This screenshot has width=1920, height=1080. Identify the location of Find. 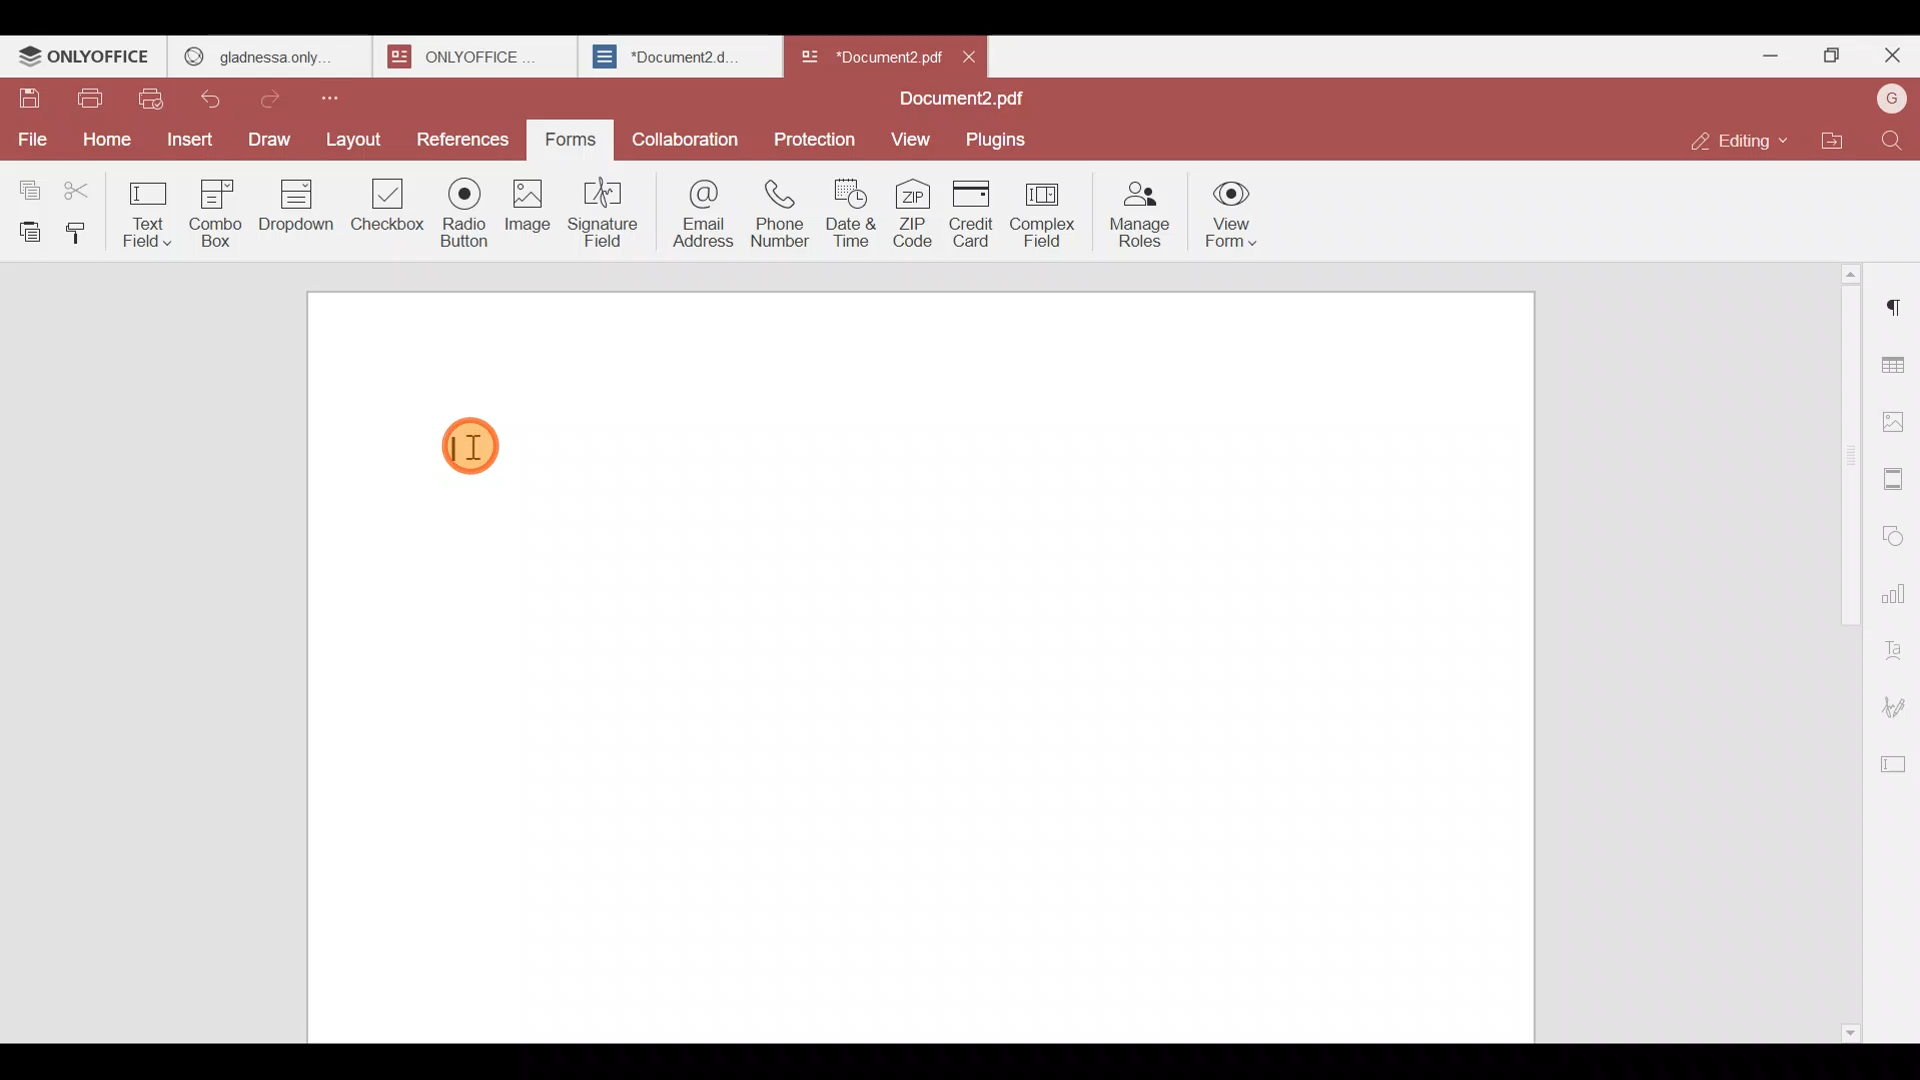
(1897, 141).